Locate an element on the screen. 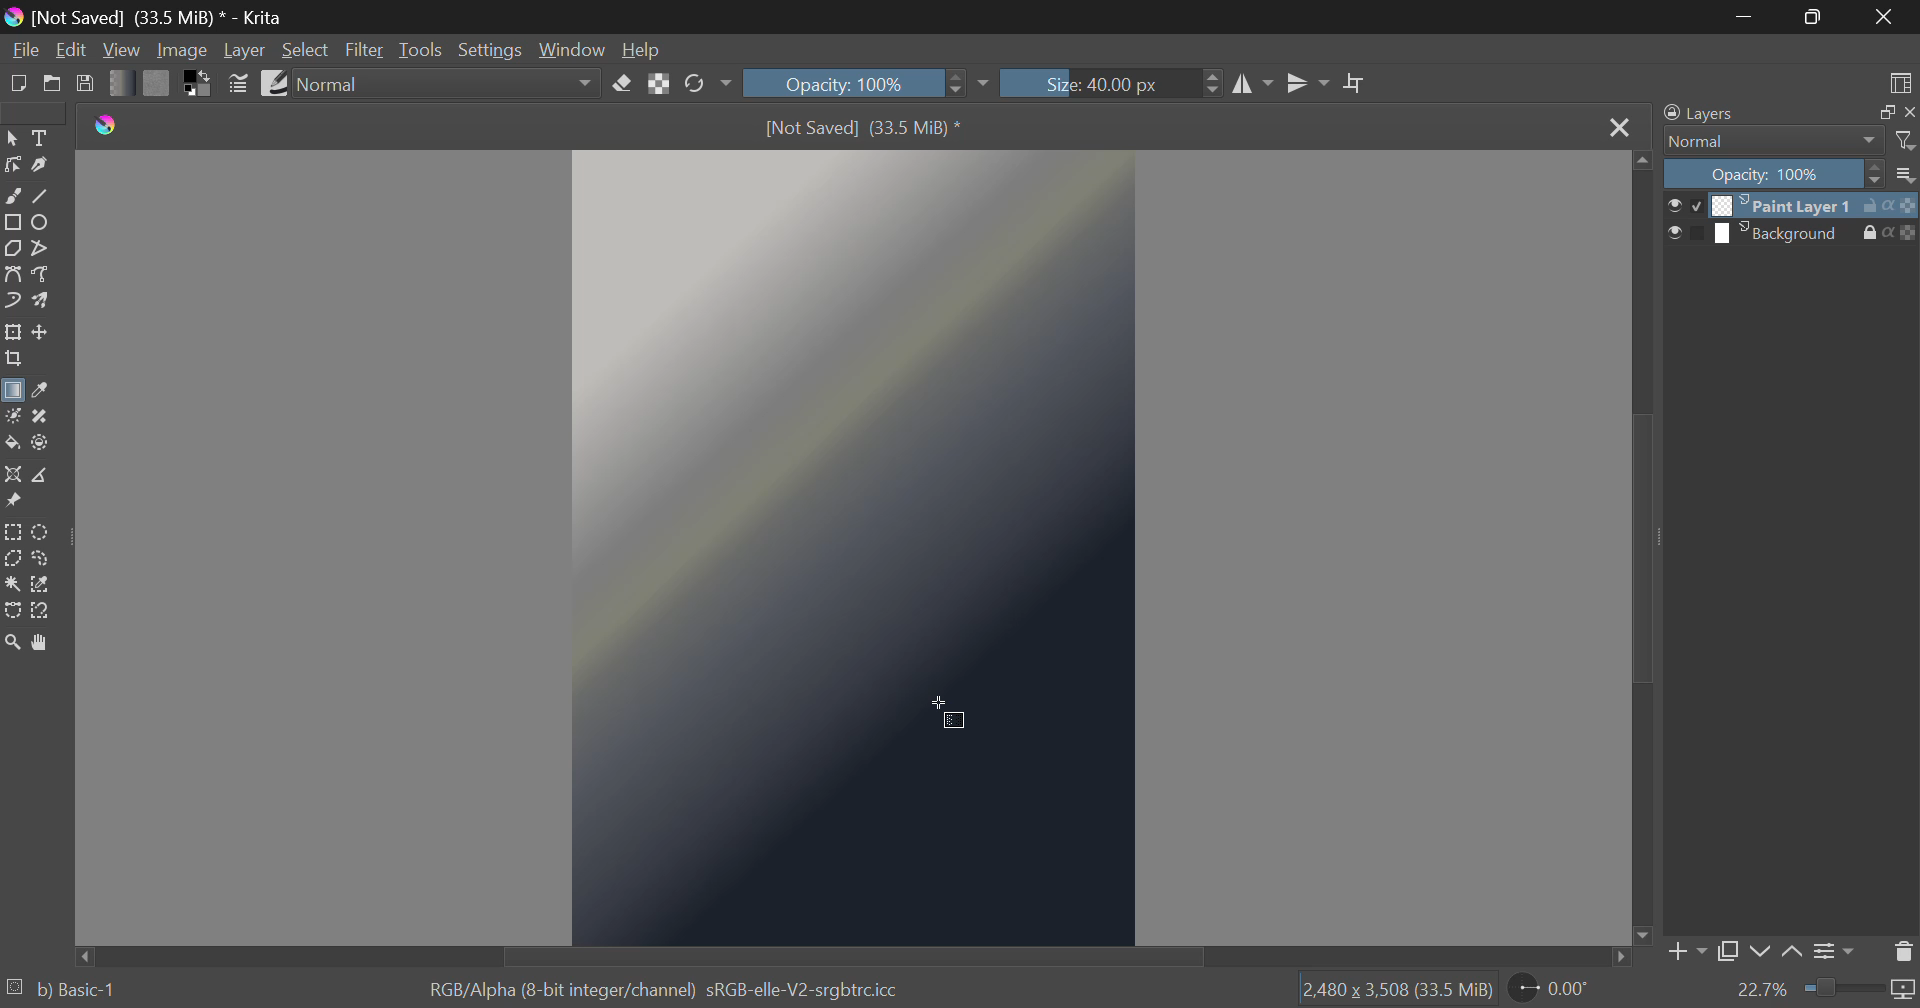  Assistant Tool is located at coordinates (13, 476).